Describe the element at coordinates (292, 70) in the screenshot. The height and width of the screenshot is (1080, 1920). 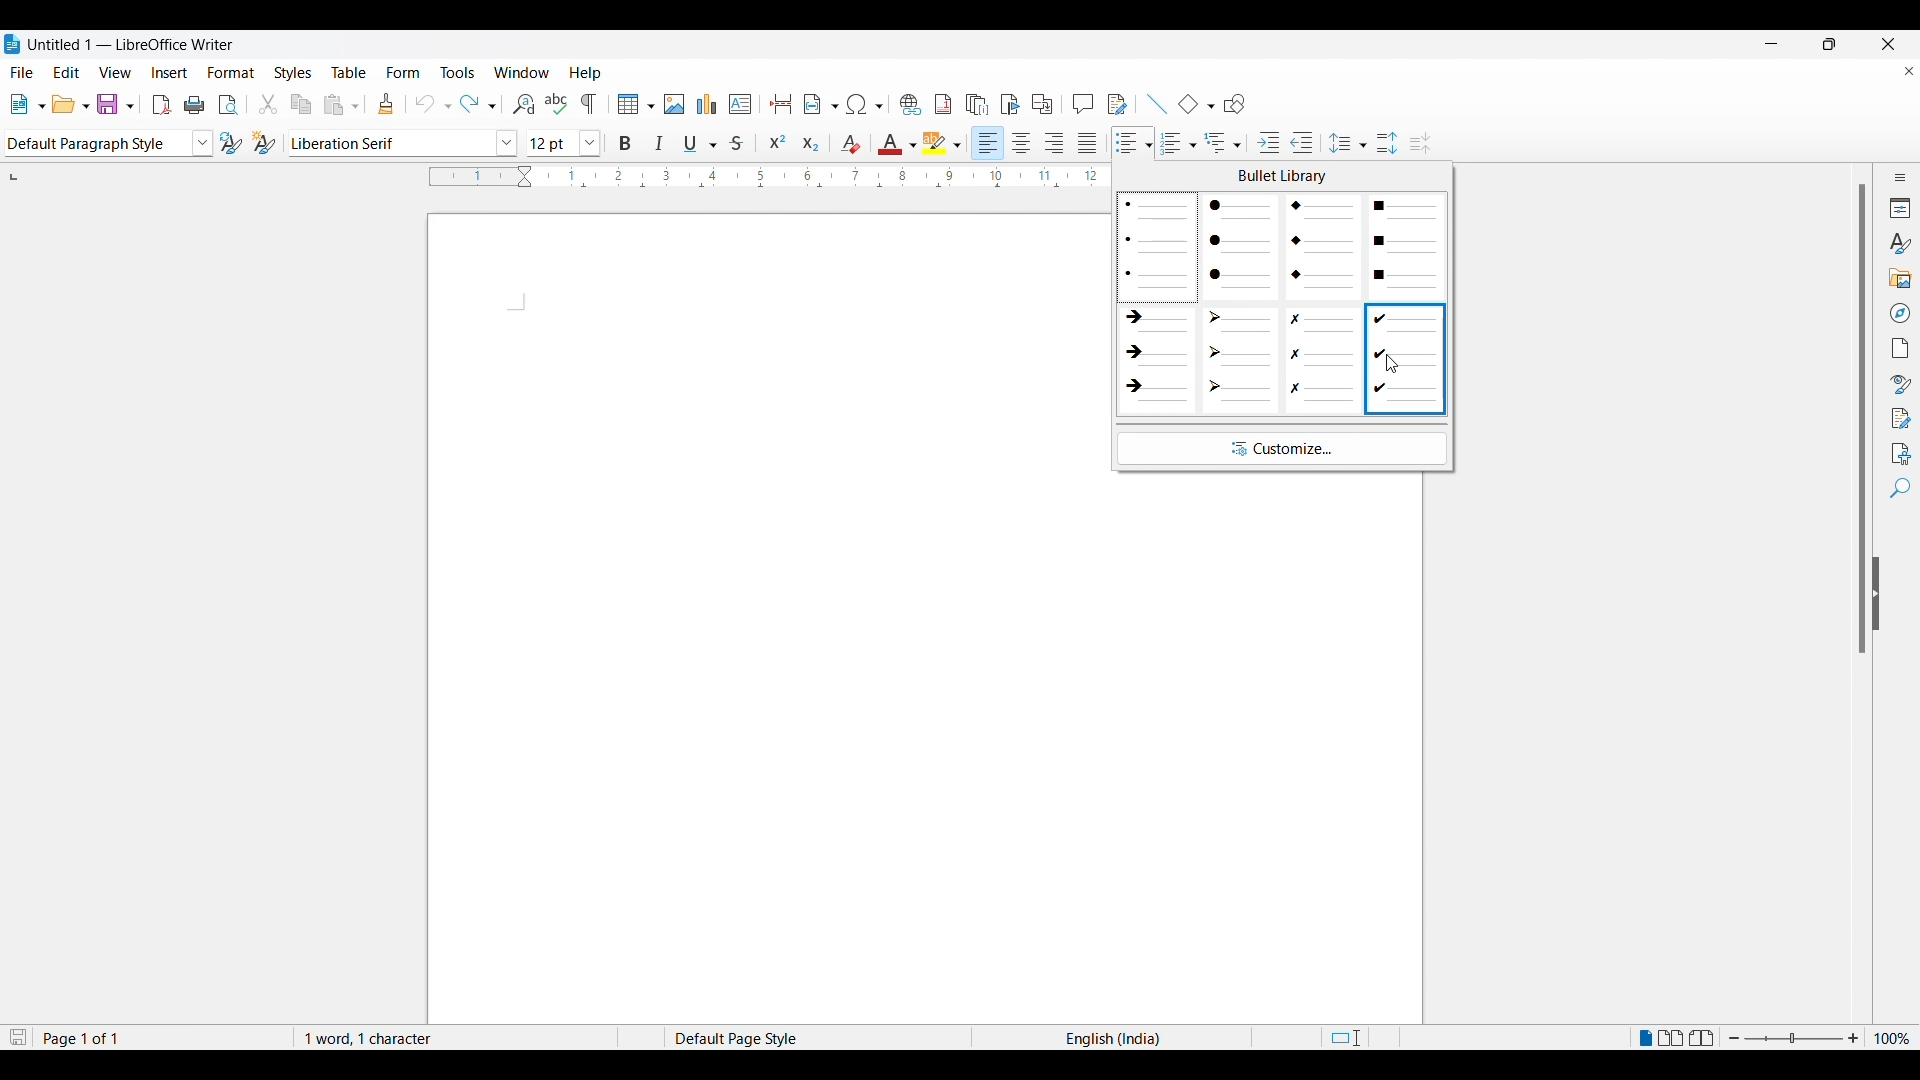
I see `Styles` at that location.